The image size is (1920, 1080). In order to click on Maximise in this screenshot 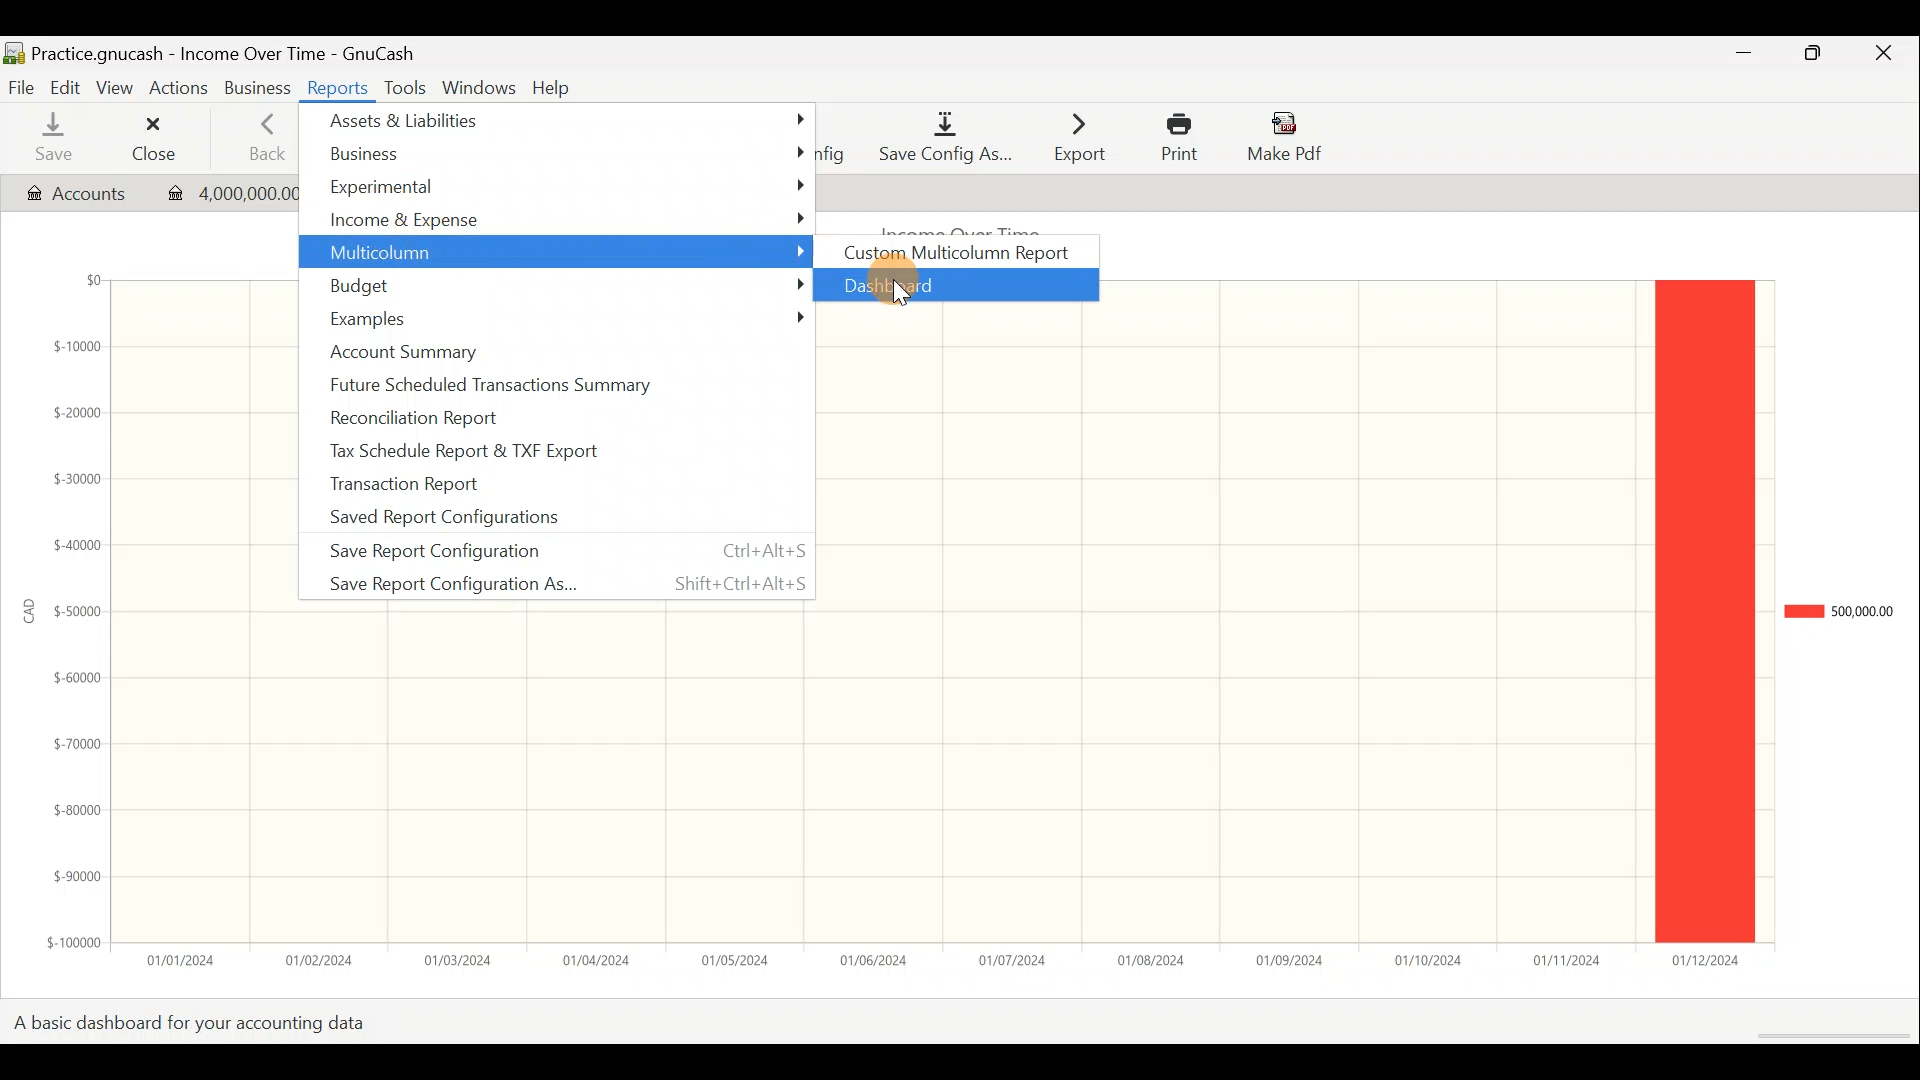, I will do `click(1817, 59)`.